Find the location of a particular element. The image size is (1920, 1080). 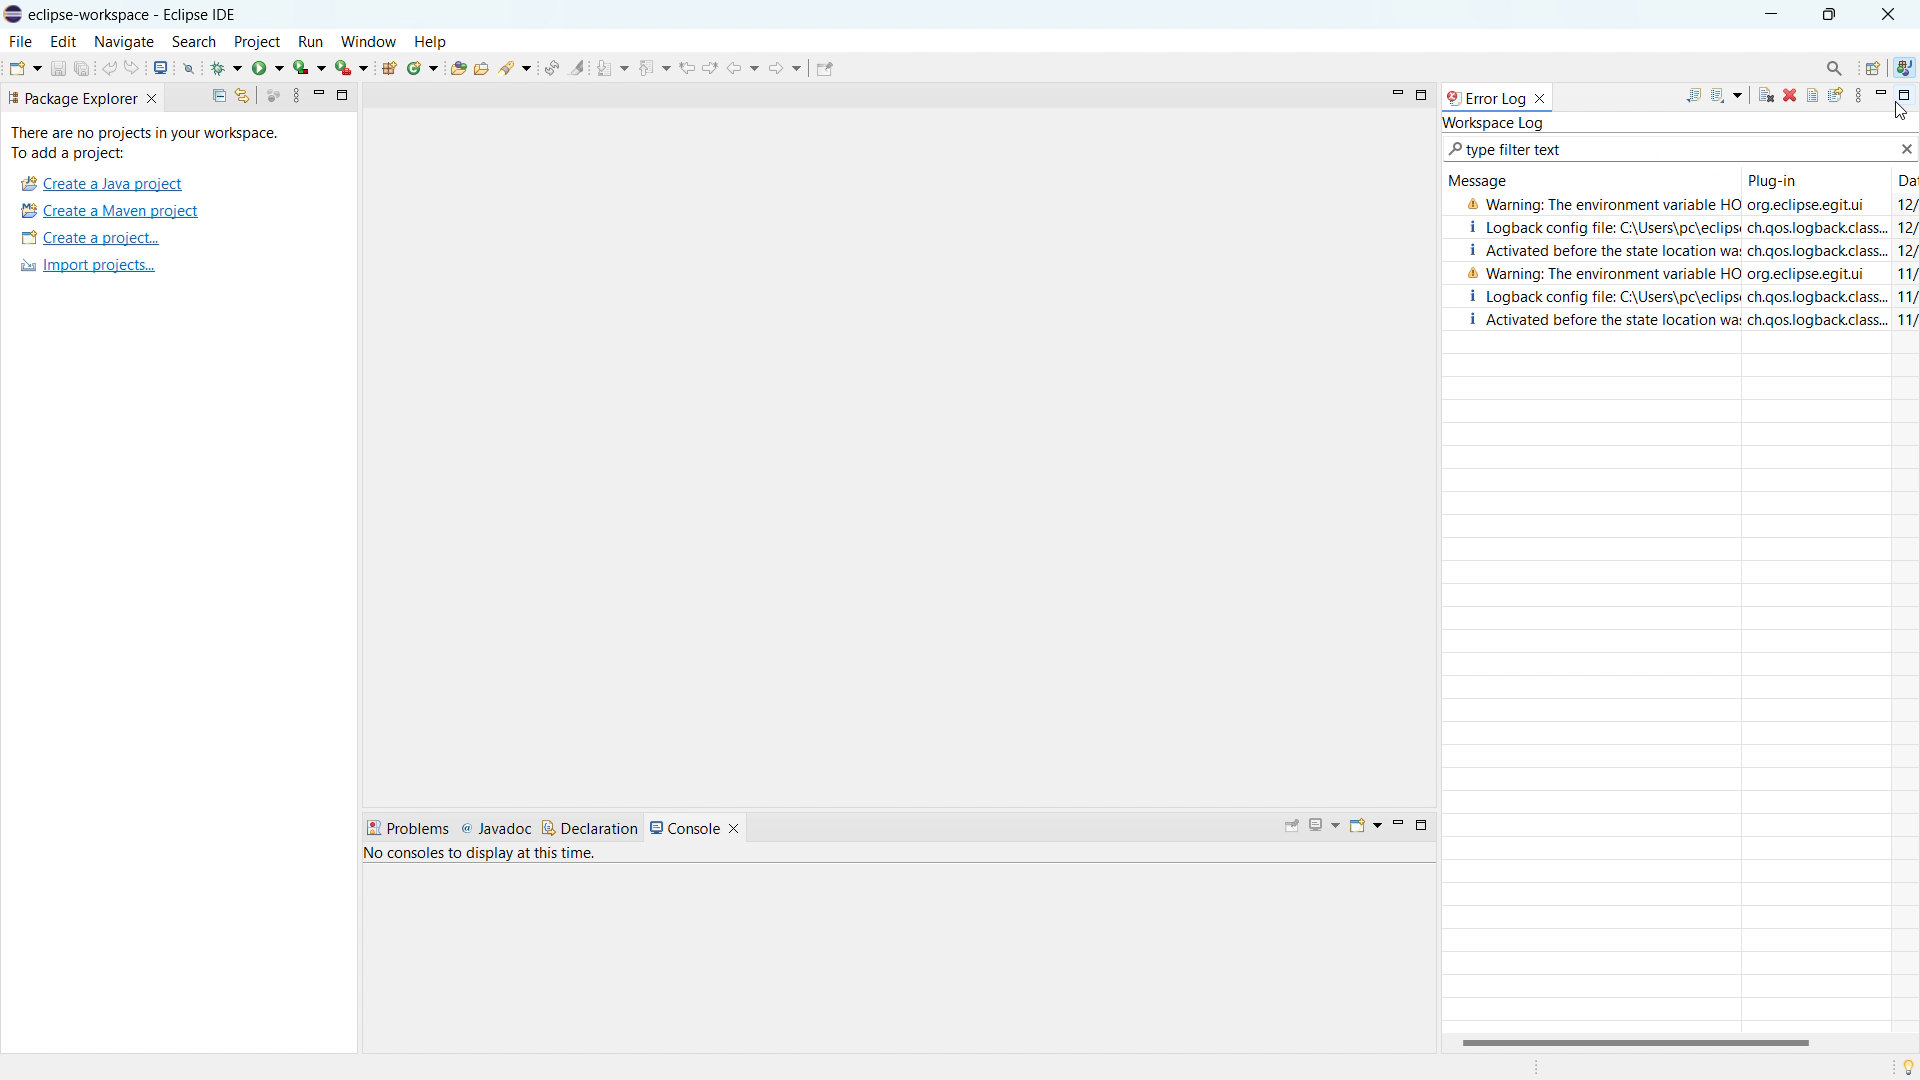

m is located at coordinates (1879, 96).